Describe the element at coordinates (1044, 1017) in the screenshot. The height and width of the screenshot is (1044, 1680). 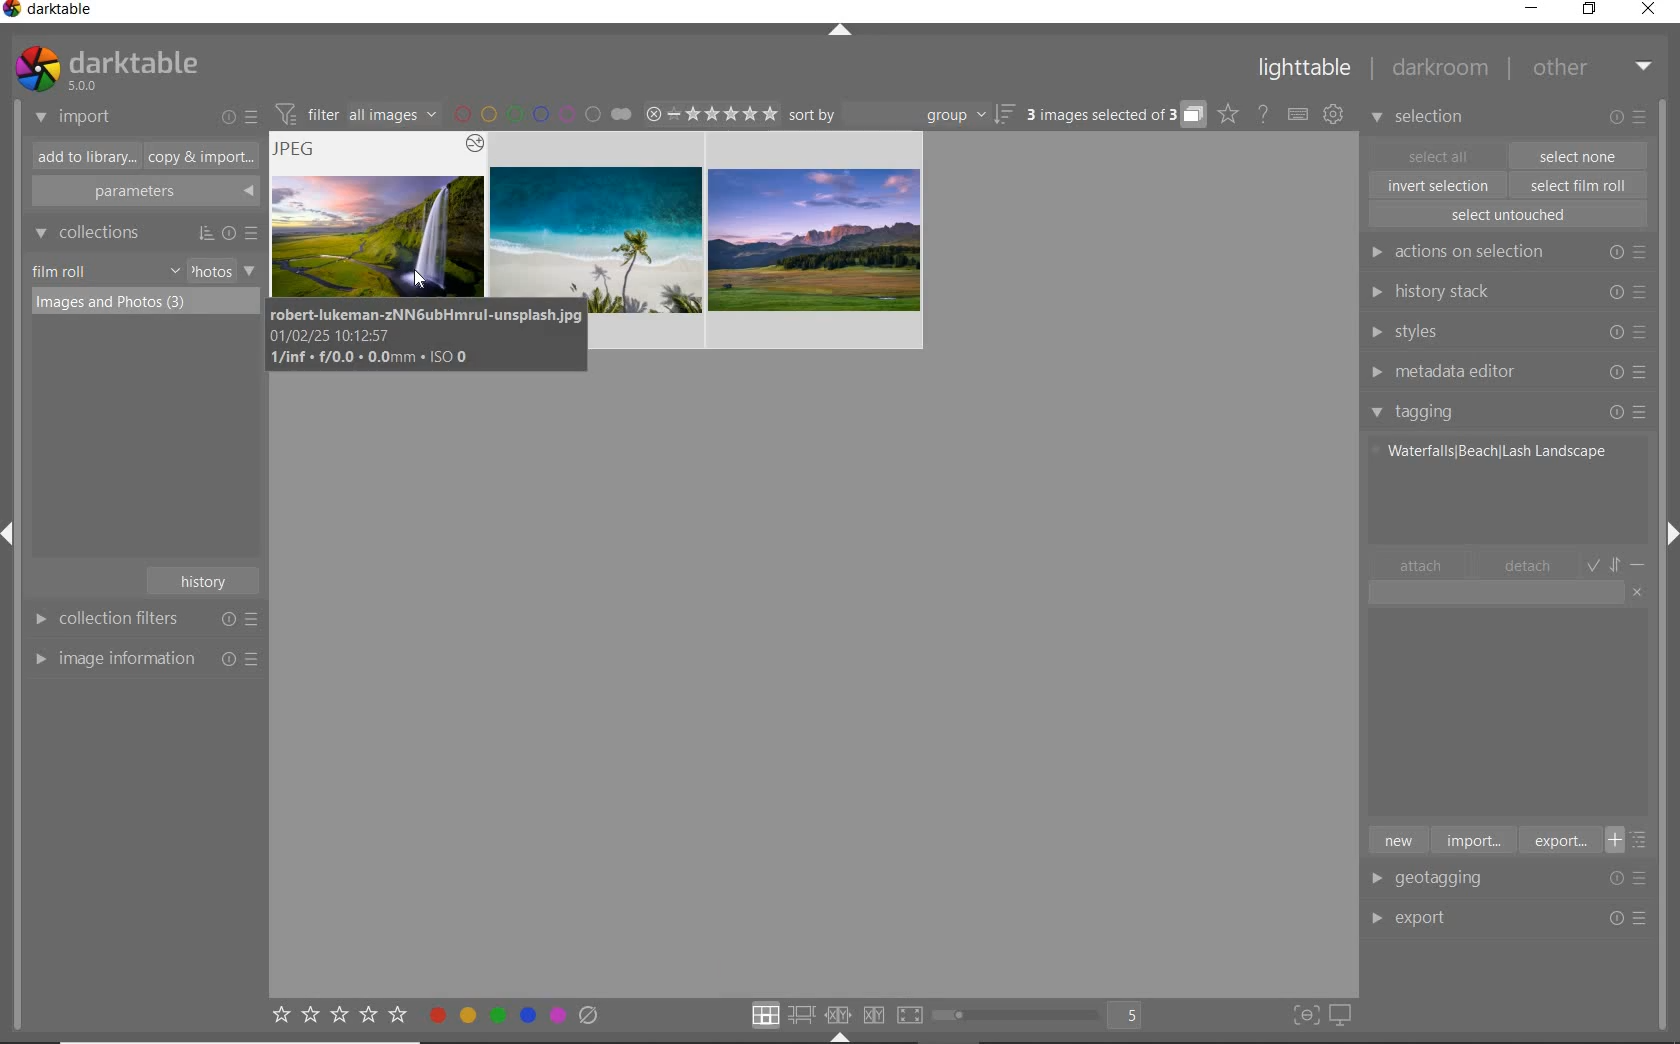
I see `toggle view` at that location.